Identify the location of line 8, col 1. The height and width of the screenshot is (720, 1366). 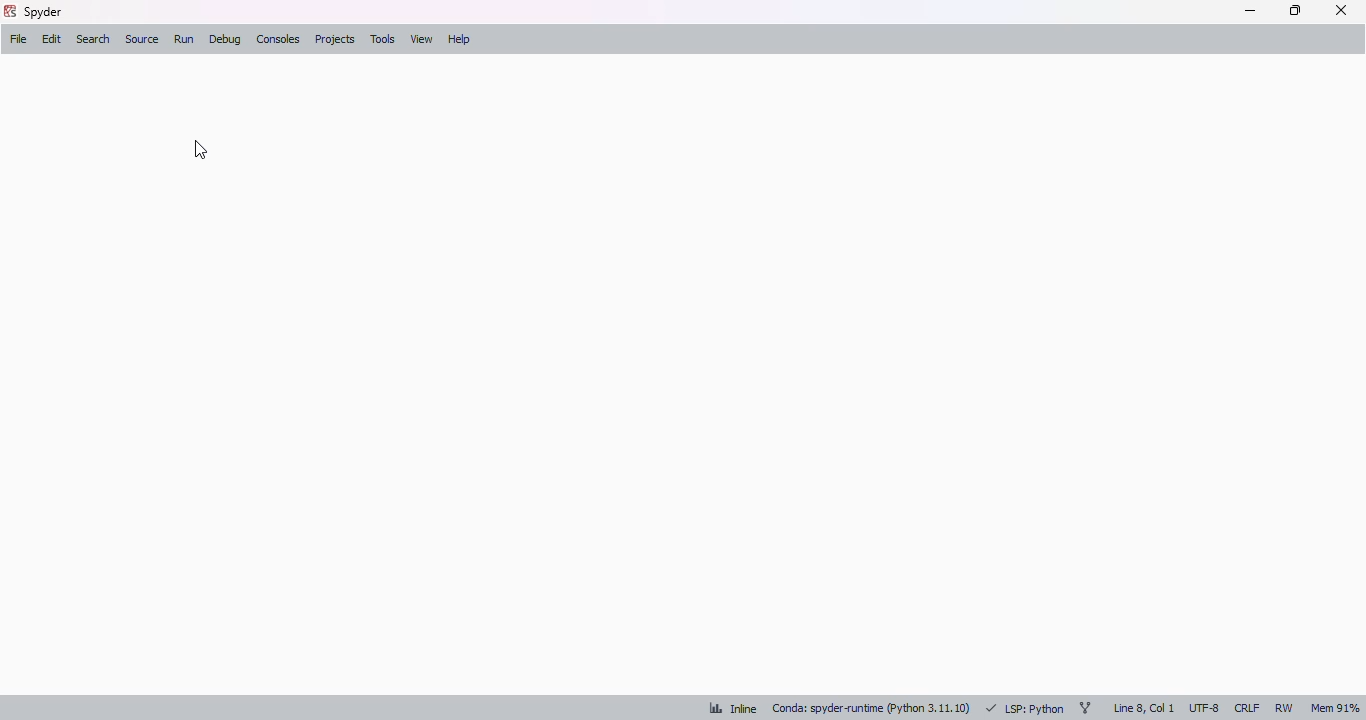
(1144, 708).